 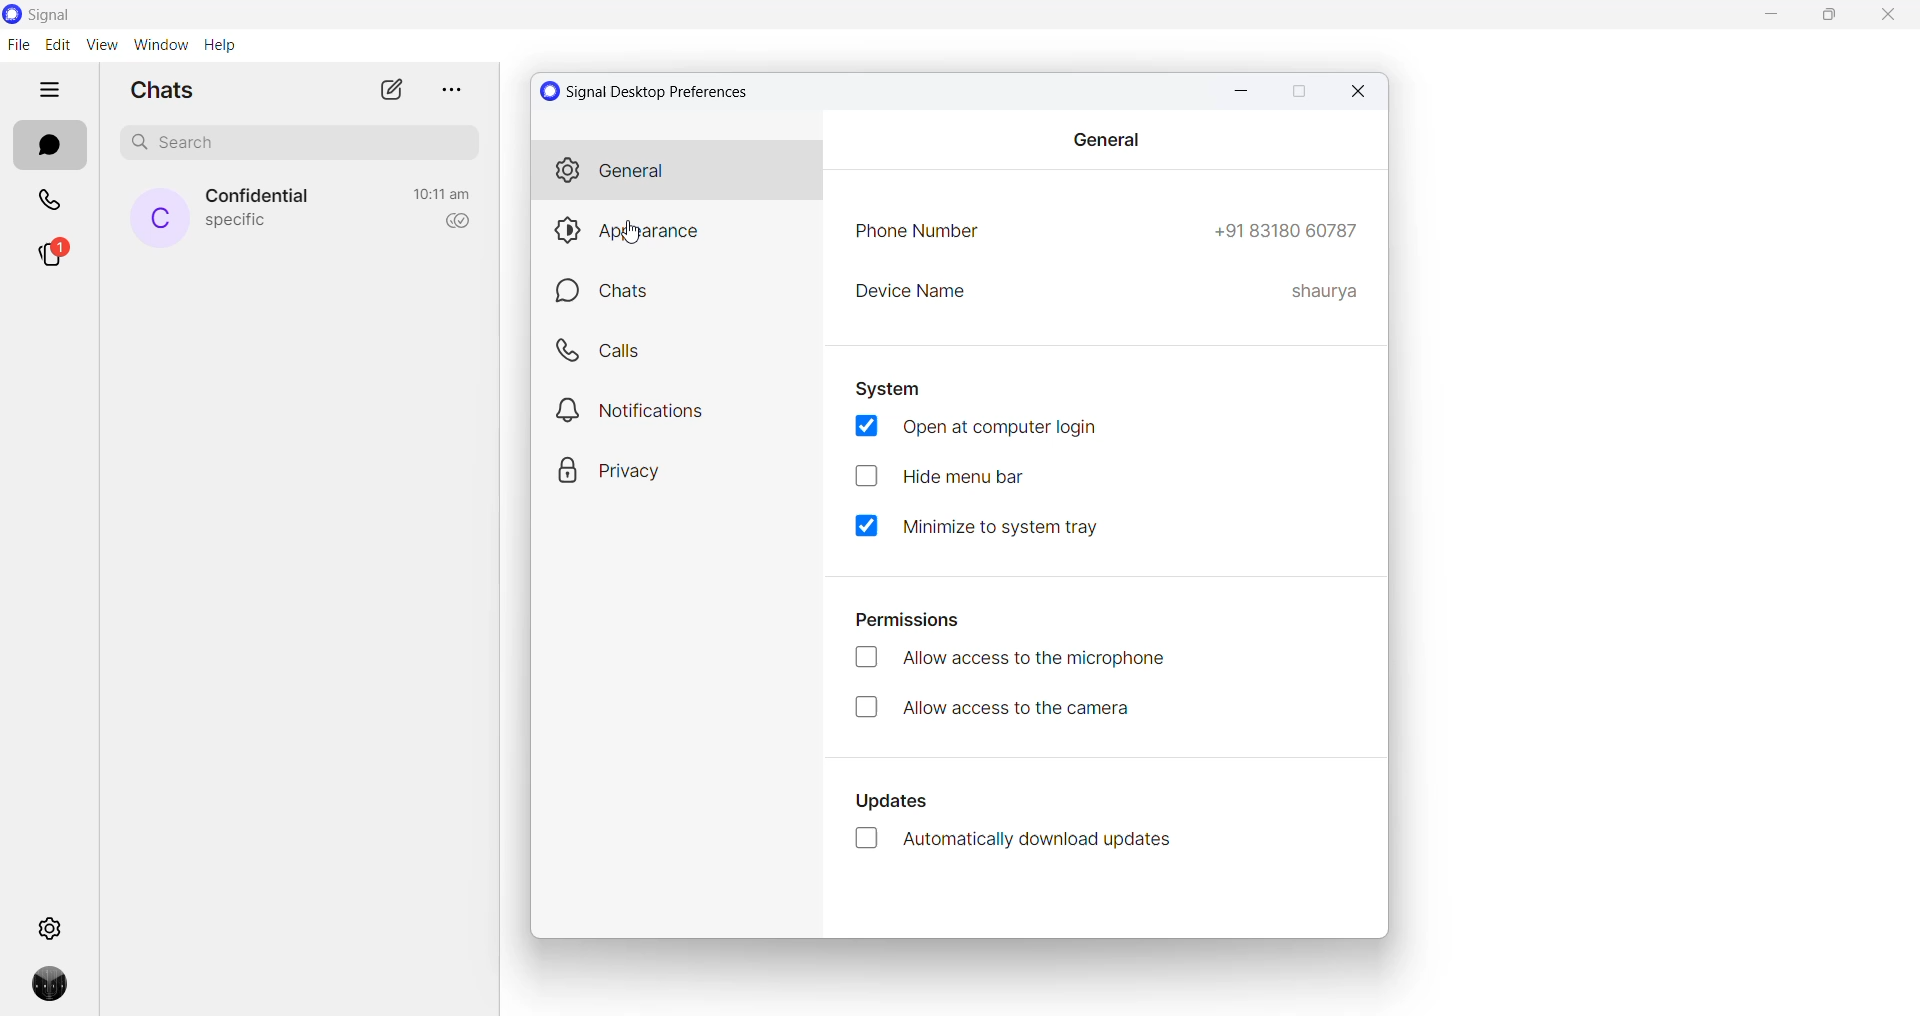 I want to click on timestamp, so click(x=442, y=194).